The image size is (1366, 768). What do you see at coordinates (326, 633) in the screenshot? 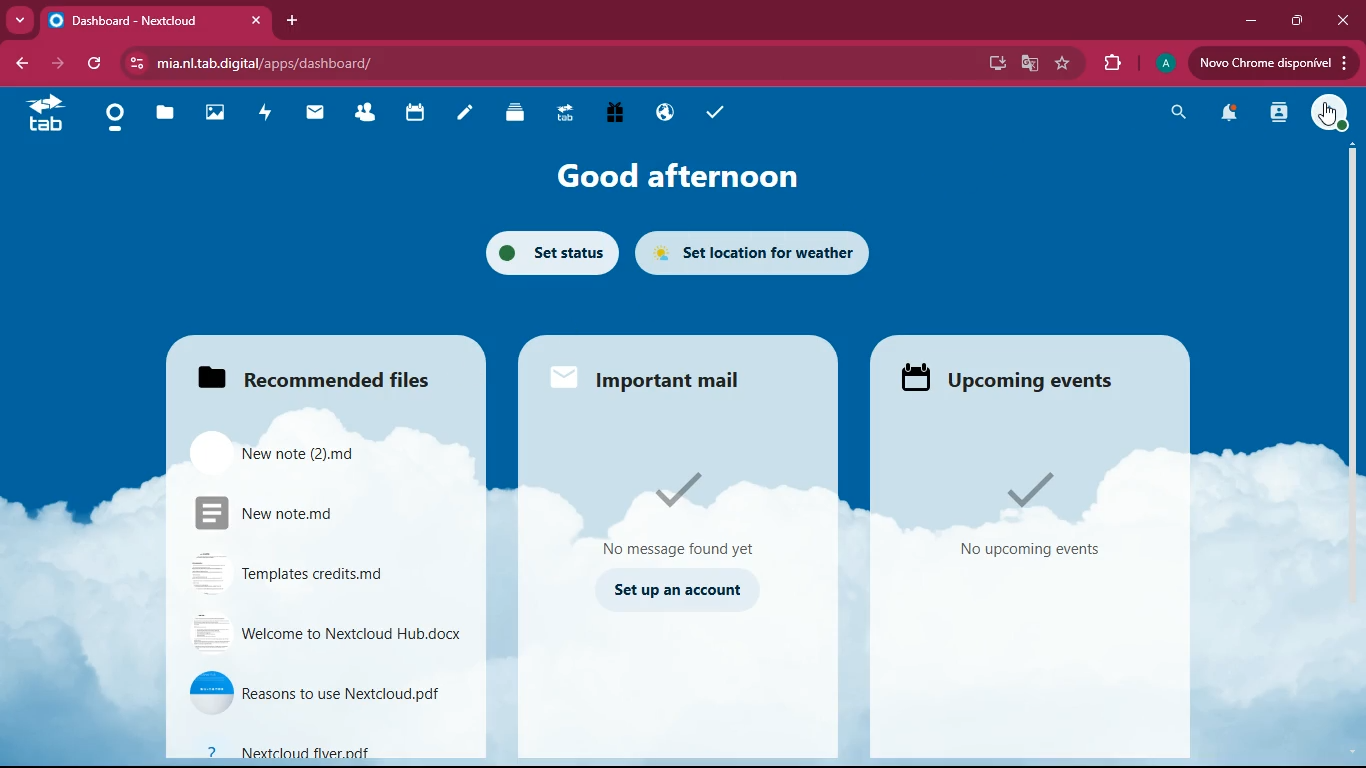
I see `file` at bounding box center [326, 633].